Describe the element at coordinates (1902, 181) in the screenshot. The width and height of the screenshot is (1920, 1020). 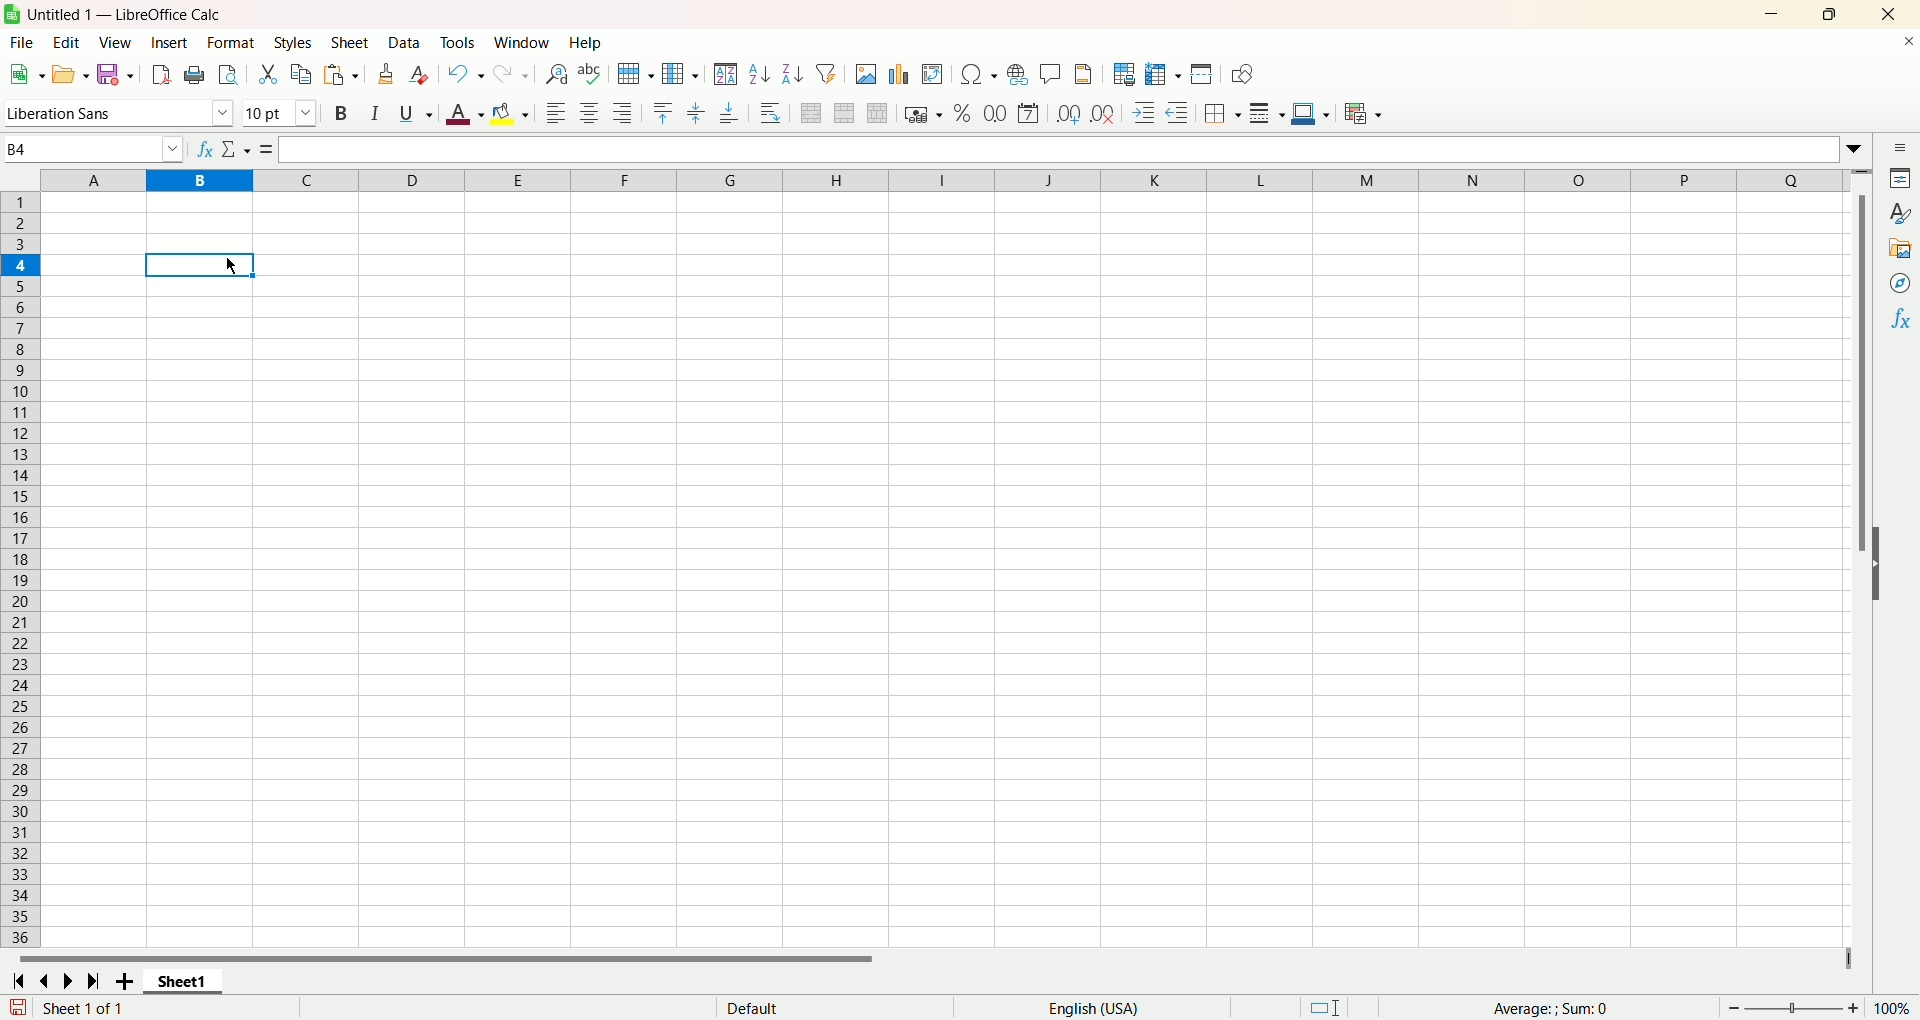
I see `properties` at that location.